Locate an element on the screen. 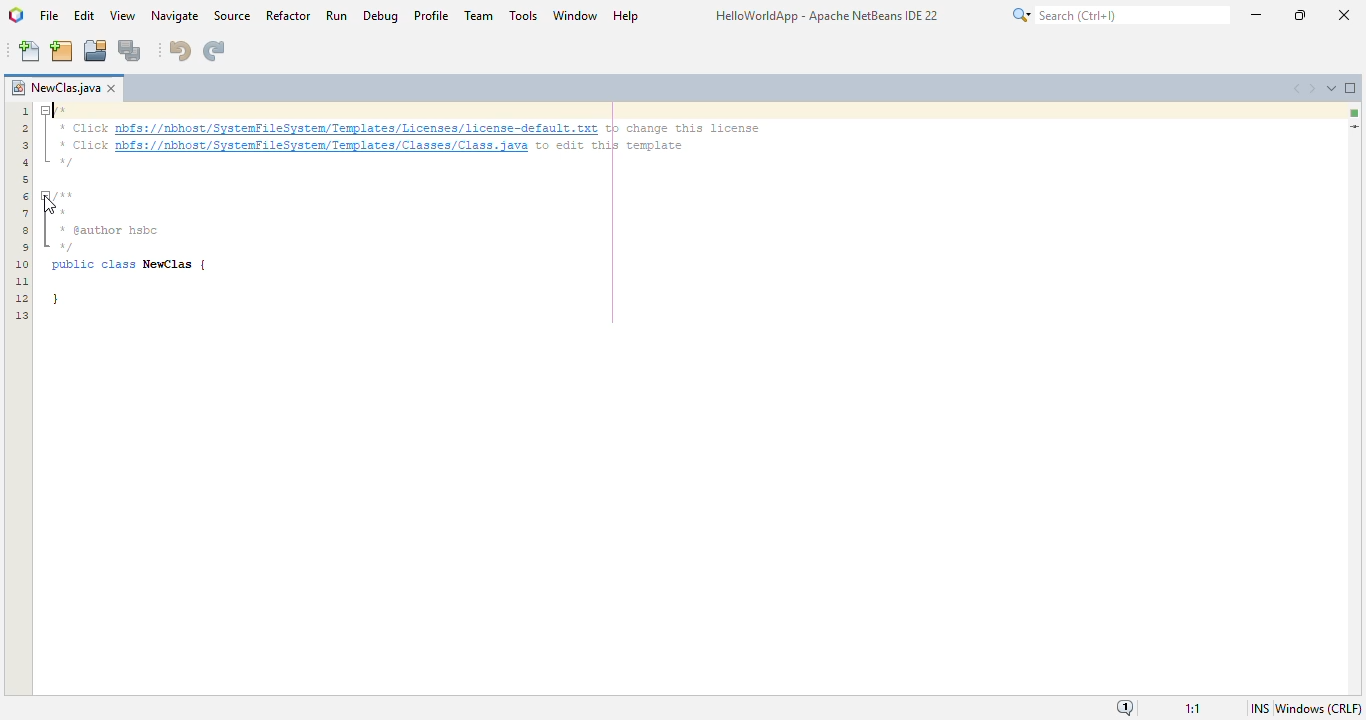  source is located at coordinates (233, 16).